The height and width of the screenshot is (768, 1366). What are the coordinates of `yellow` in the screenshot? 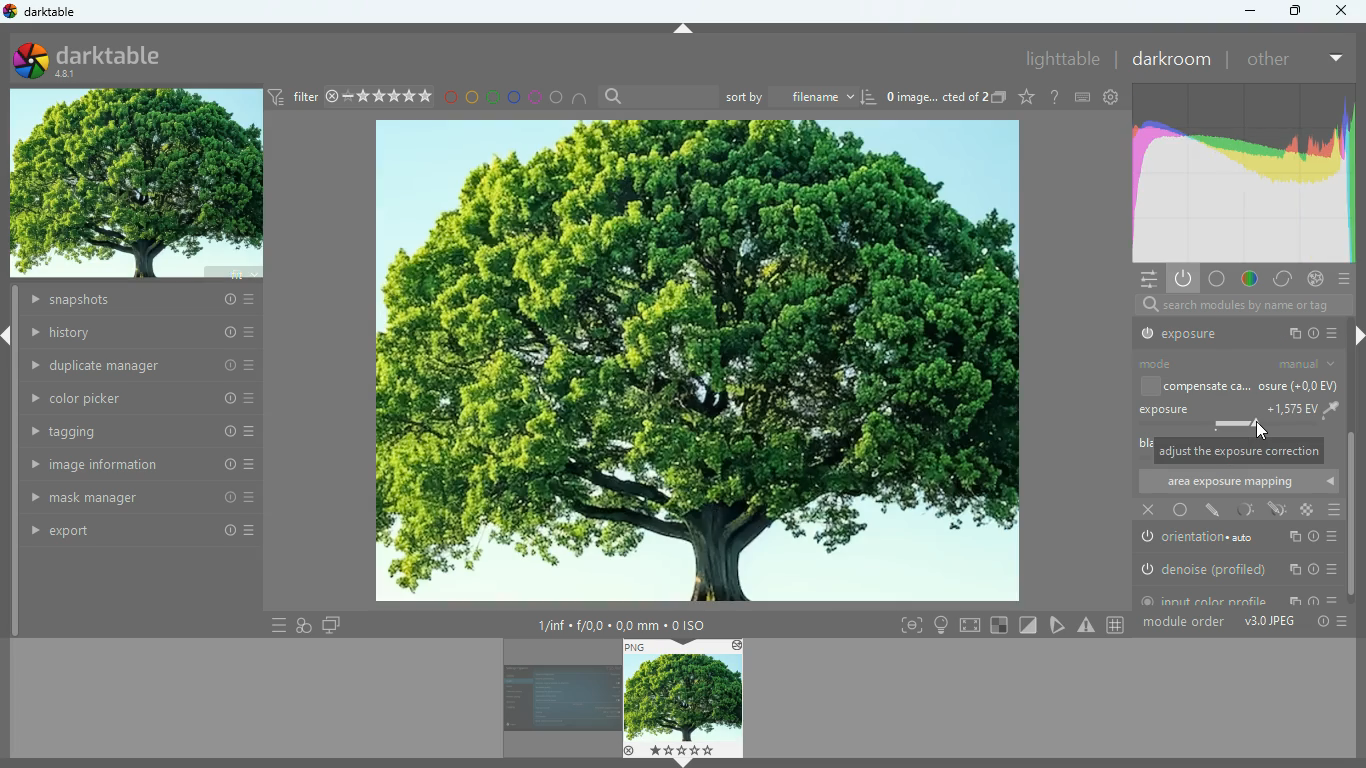 It's located at (472, 98).